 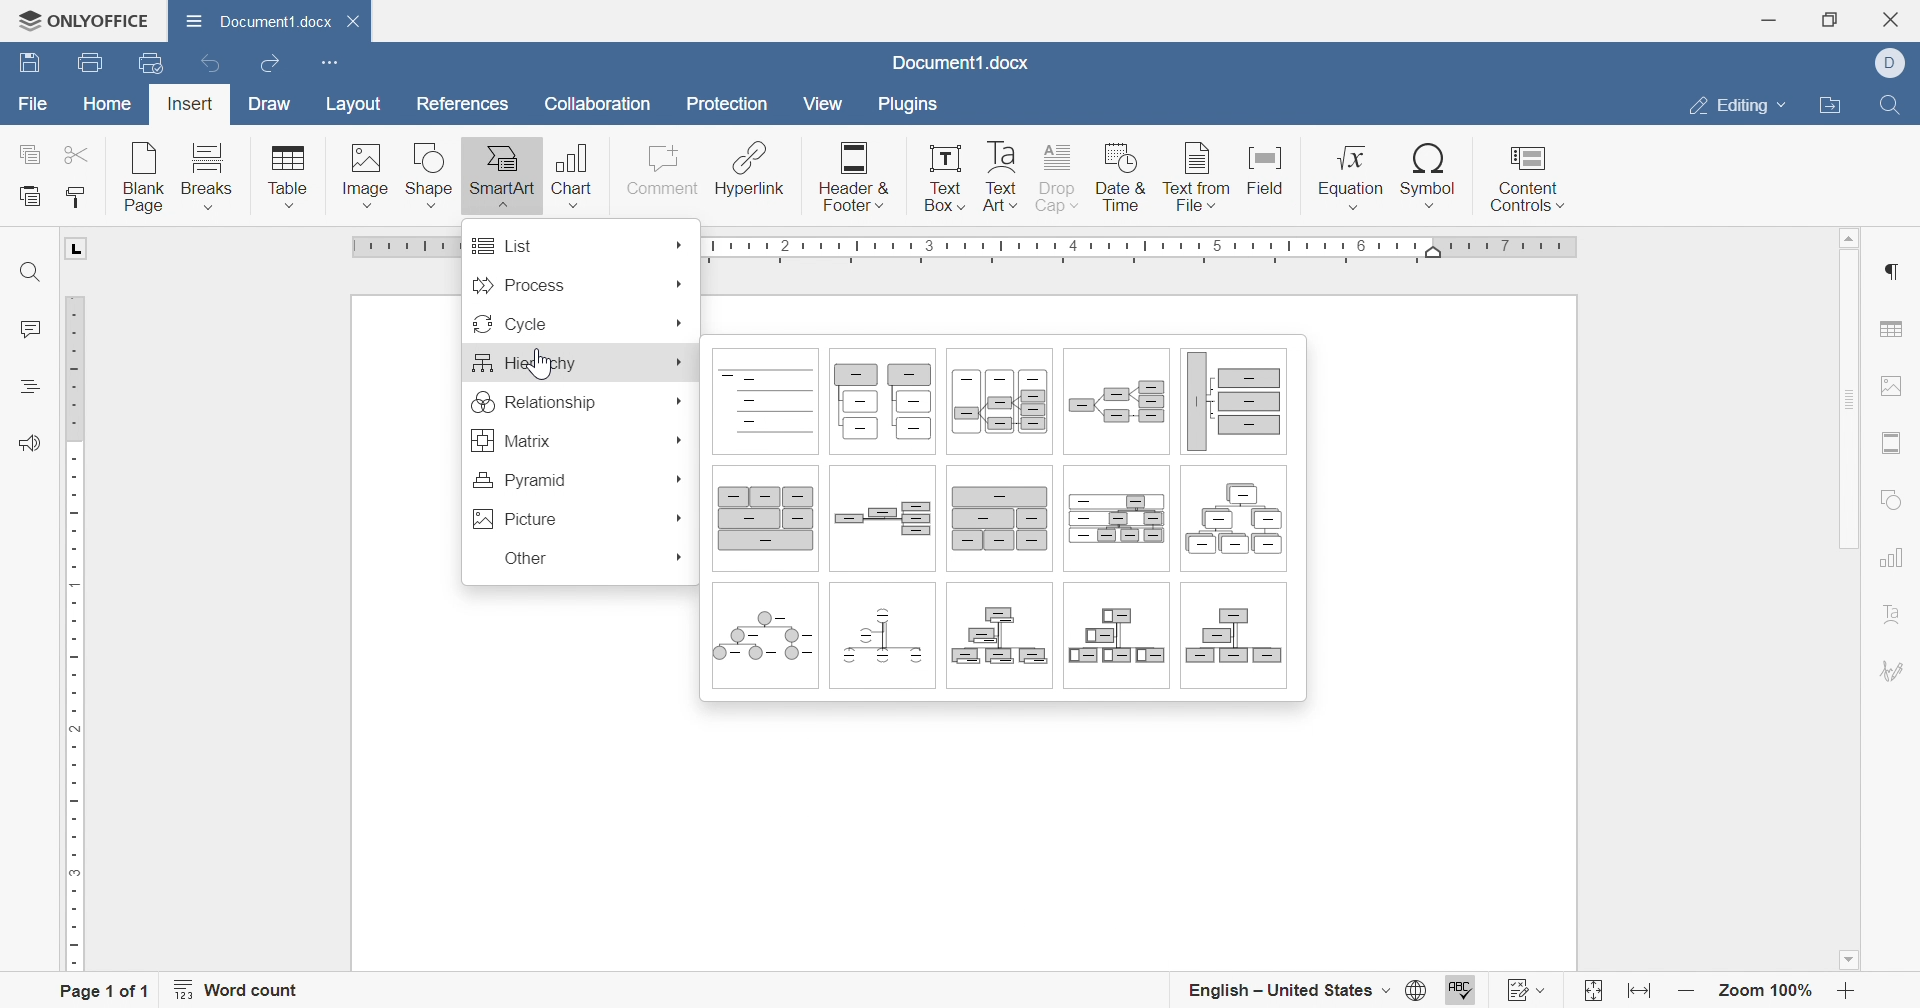 I want to click on Track changes, so click(x=1527, y=991).